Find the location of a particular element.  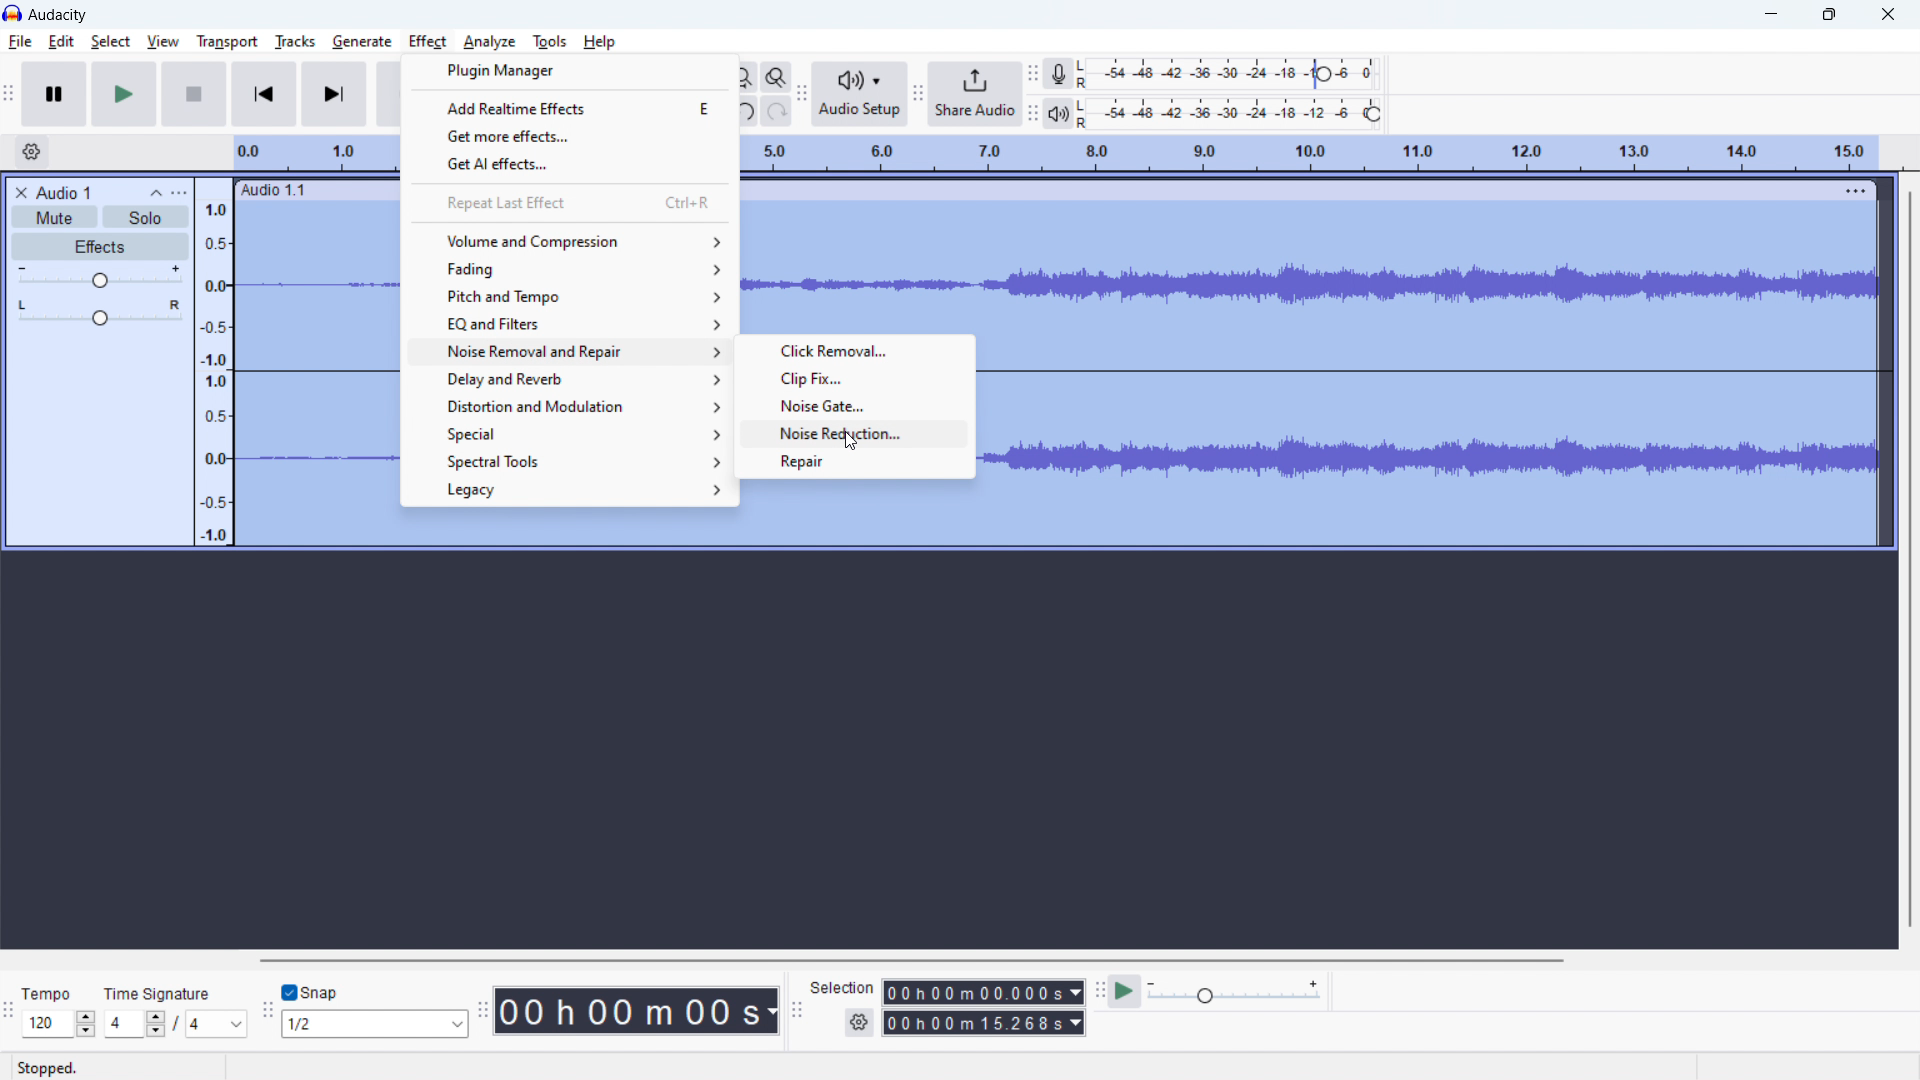

maximize is located at coordinates (1829, 16).